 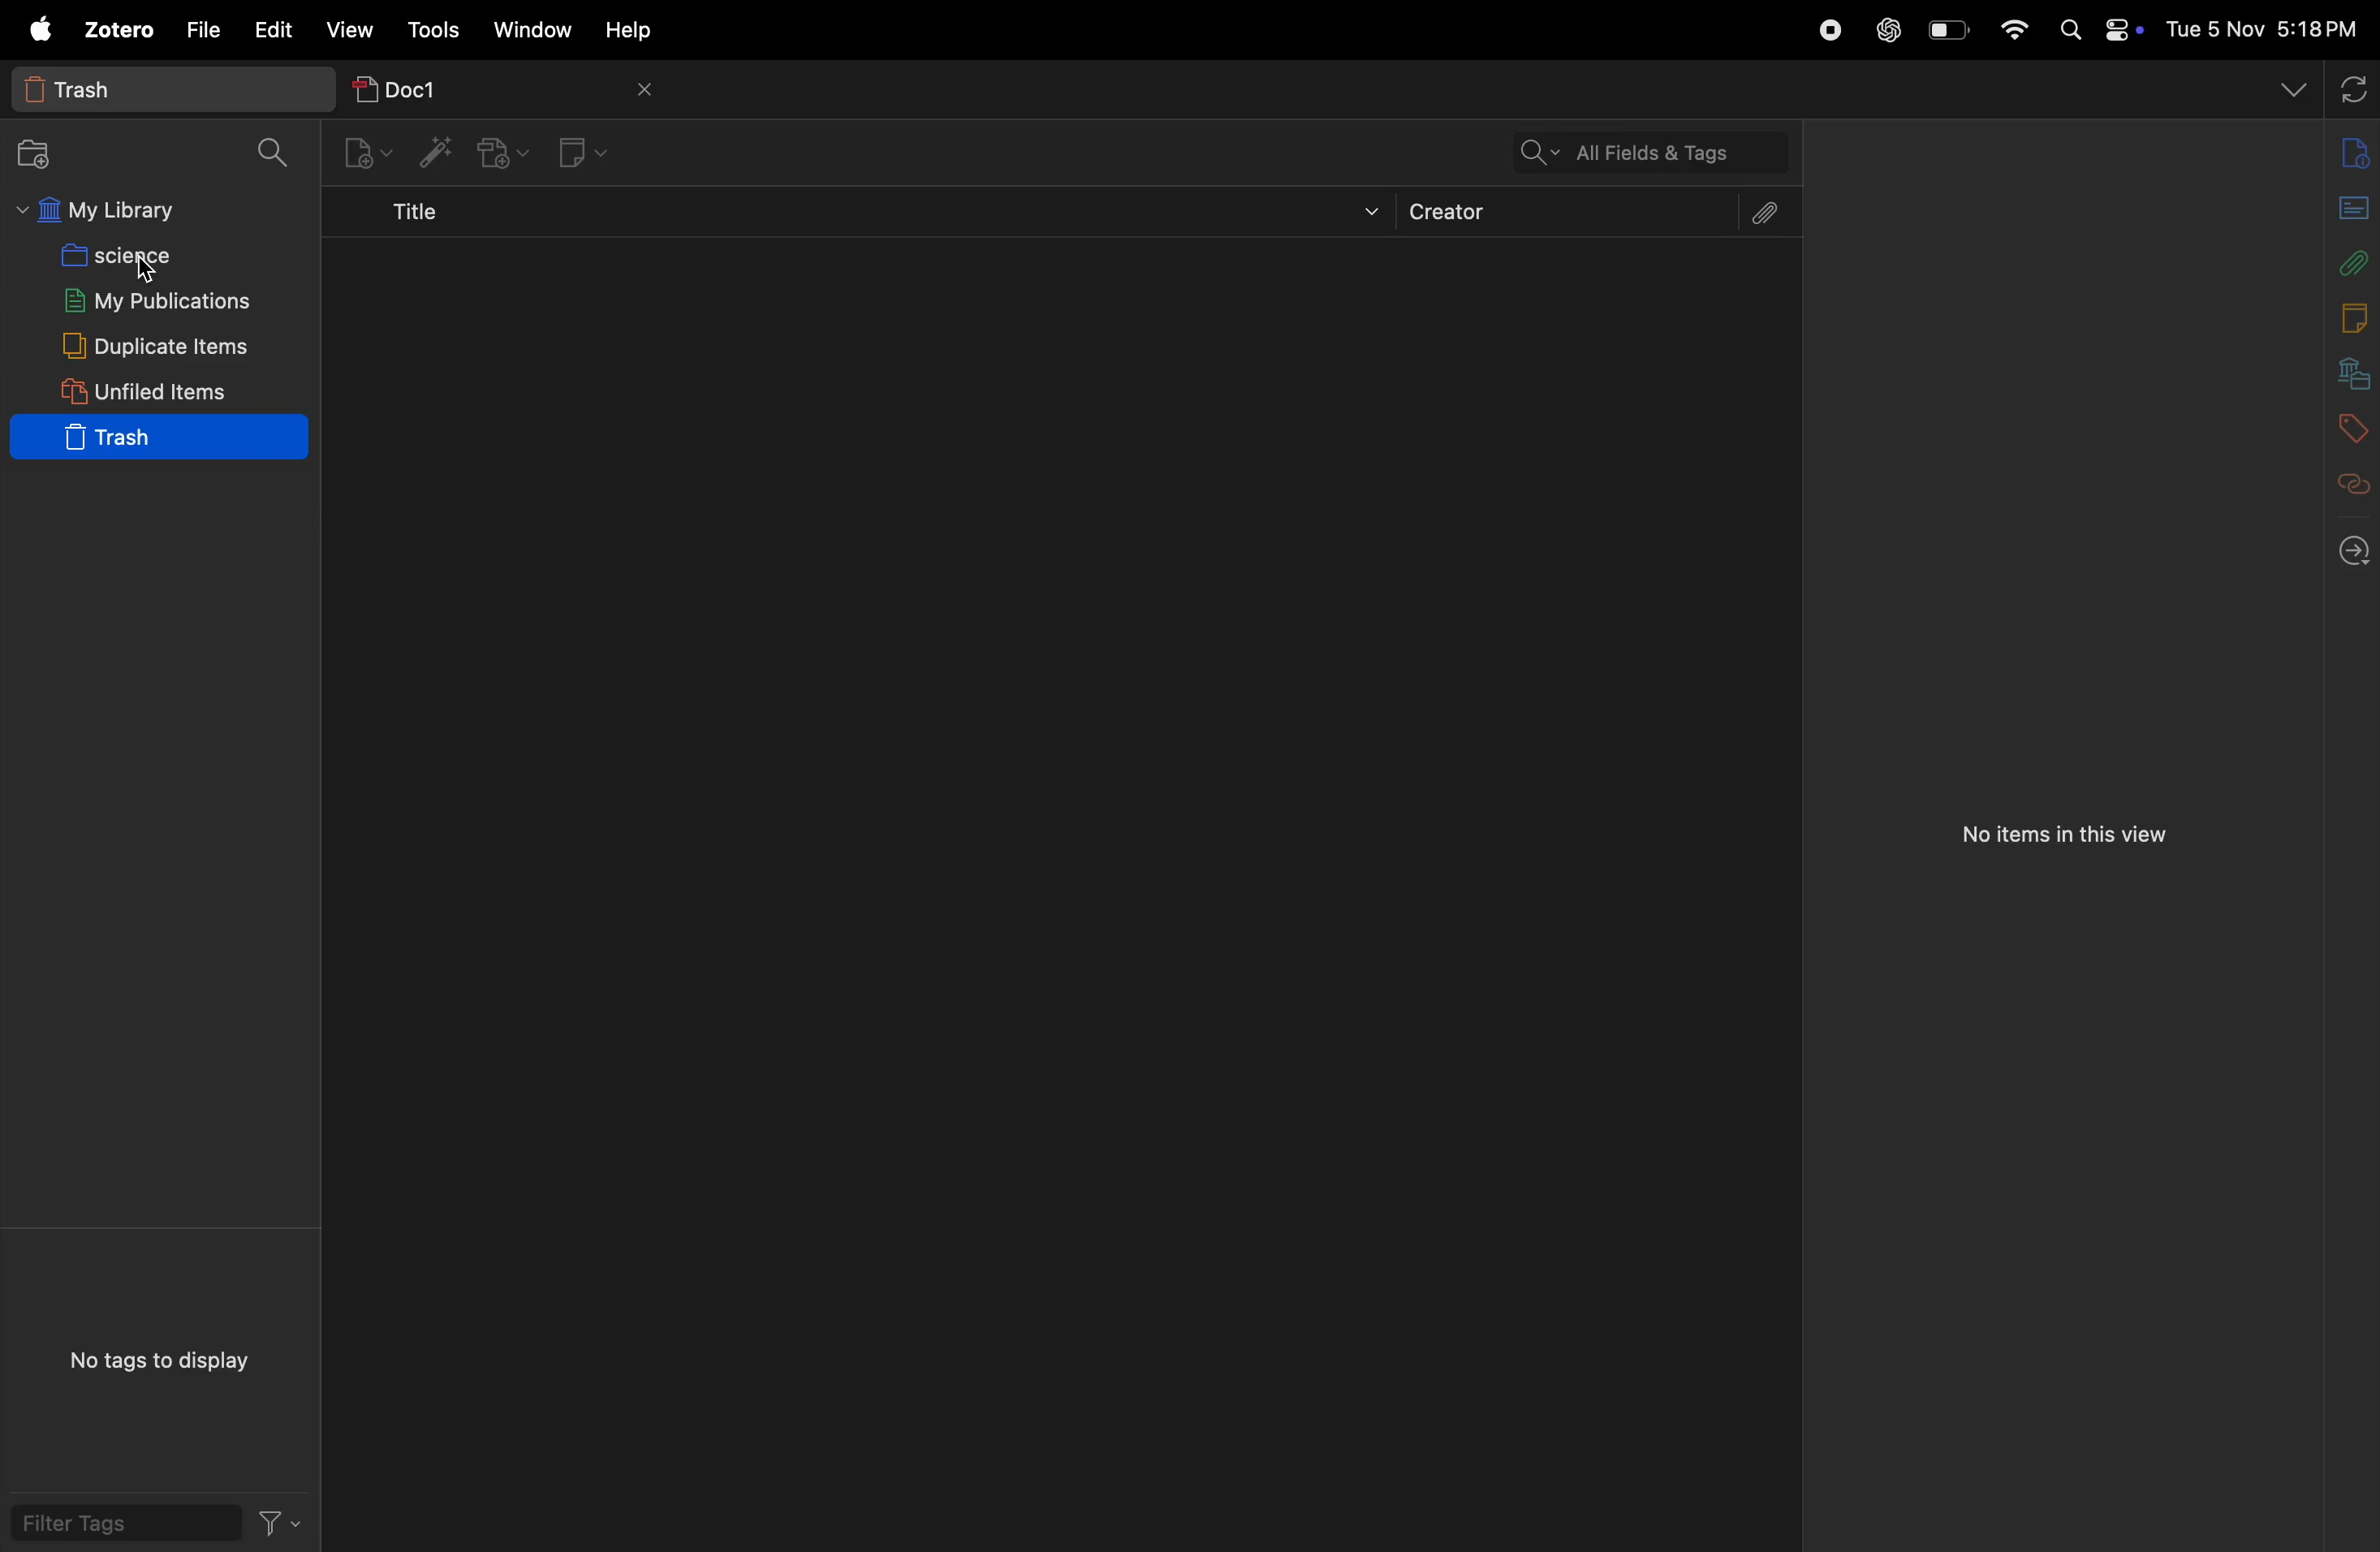 What do you see at coordinates (274, 29) in the screenshot?
I see `edit` at bounding box center [274, 29].